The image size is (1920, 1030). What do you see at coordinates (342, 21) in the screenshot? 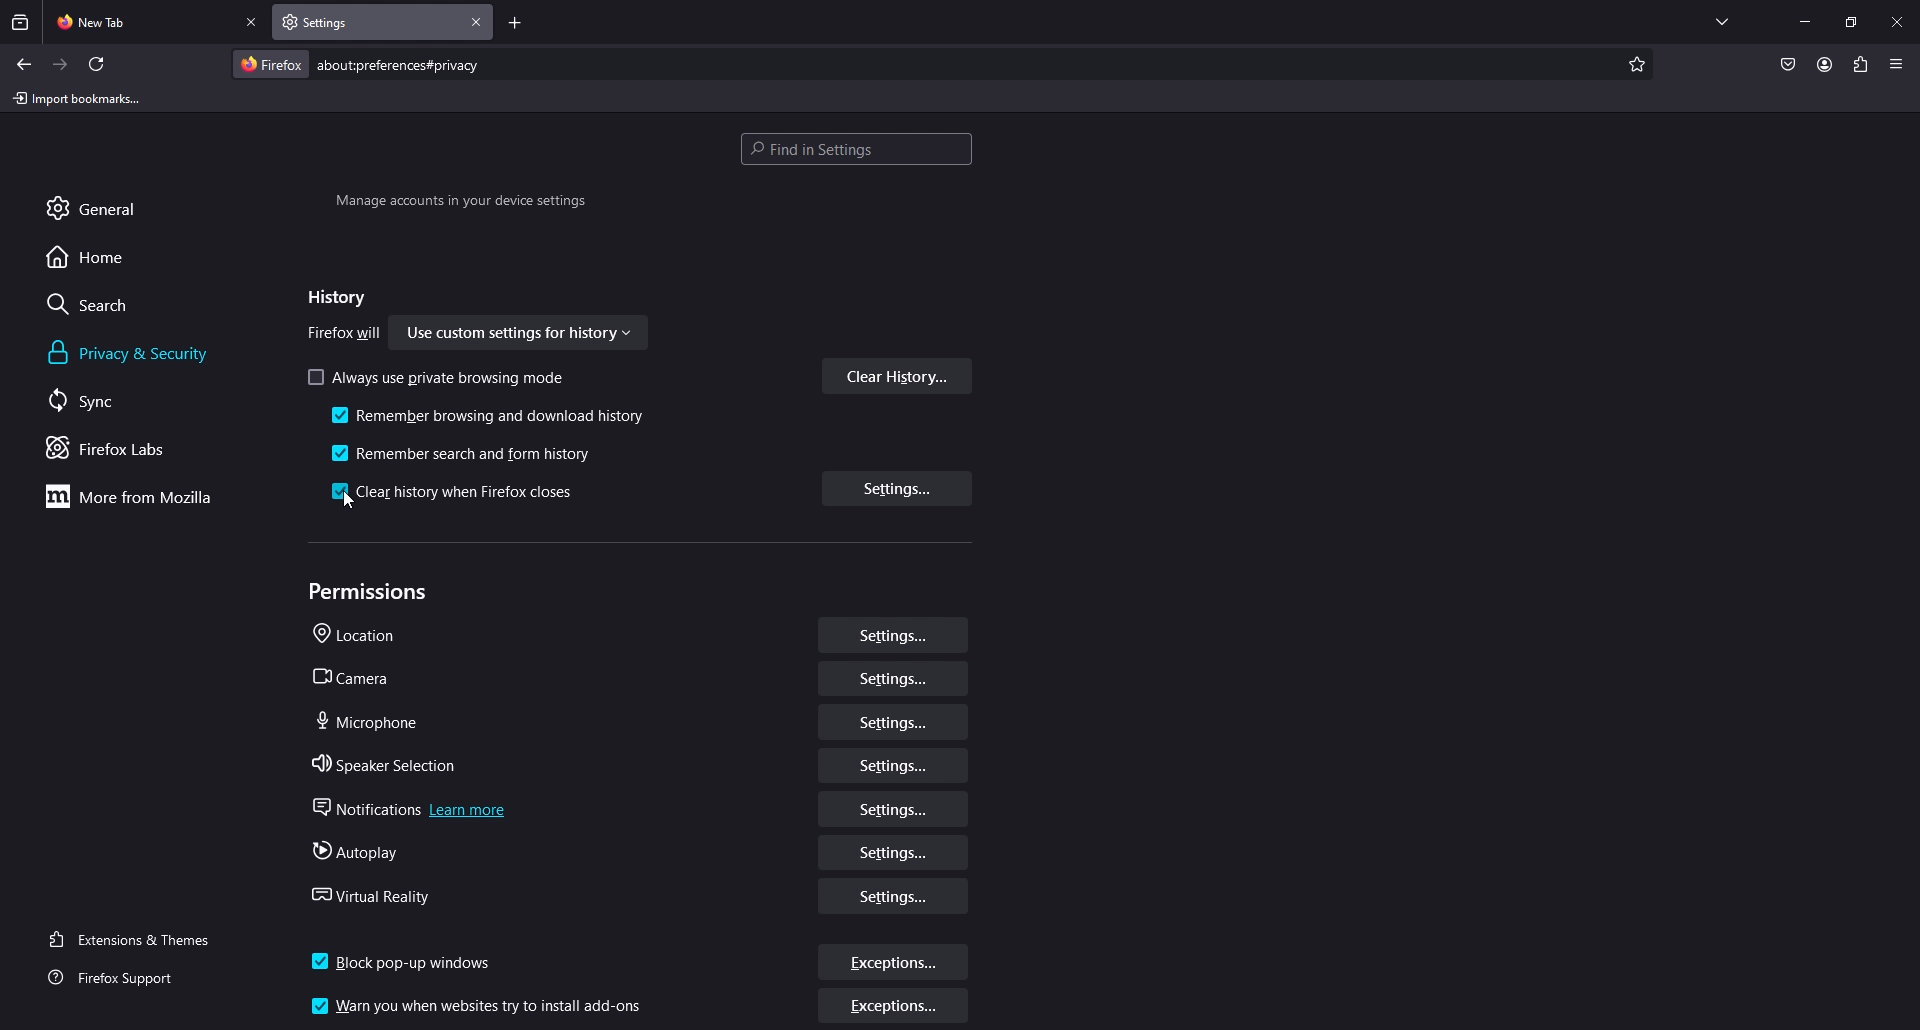
I see `settings tab` at bounding box center [342, 21].